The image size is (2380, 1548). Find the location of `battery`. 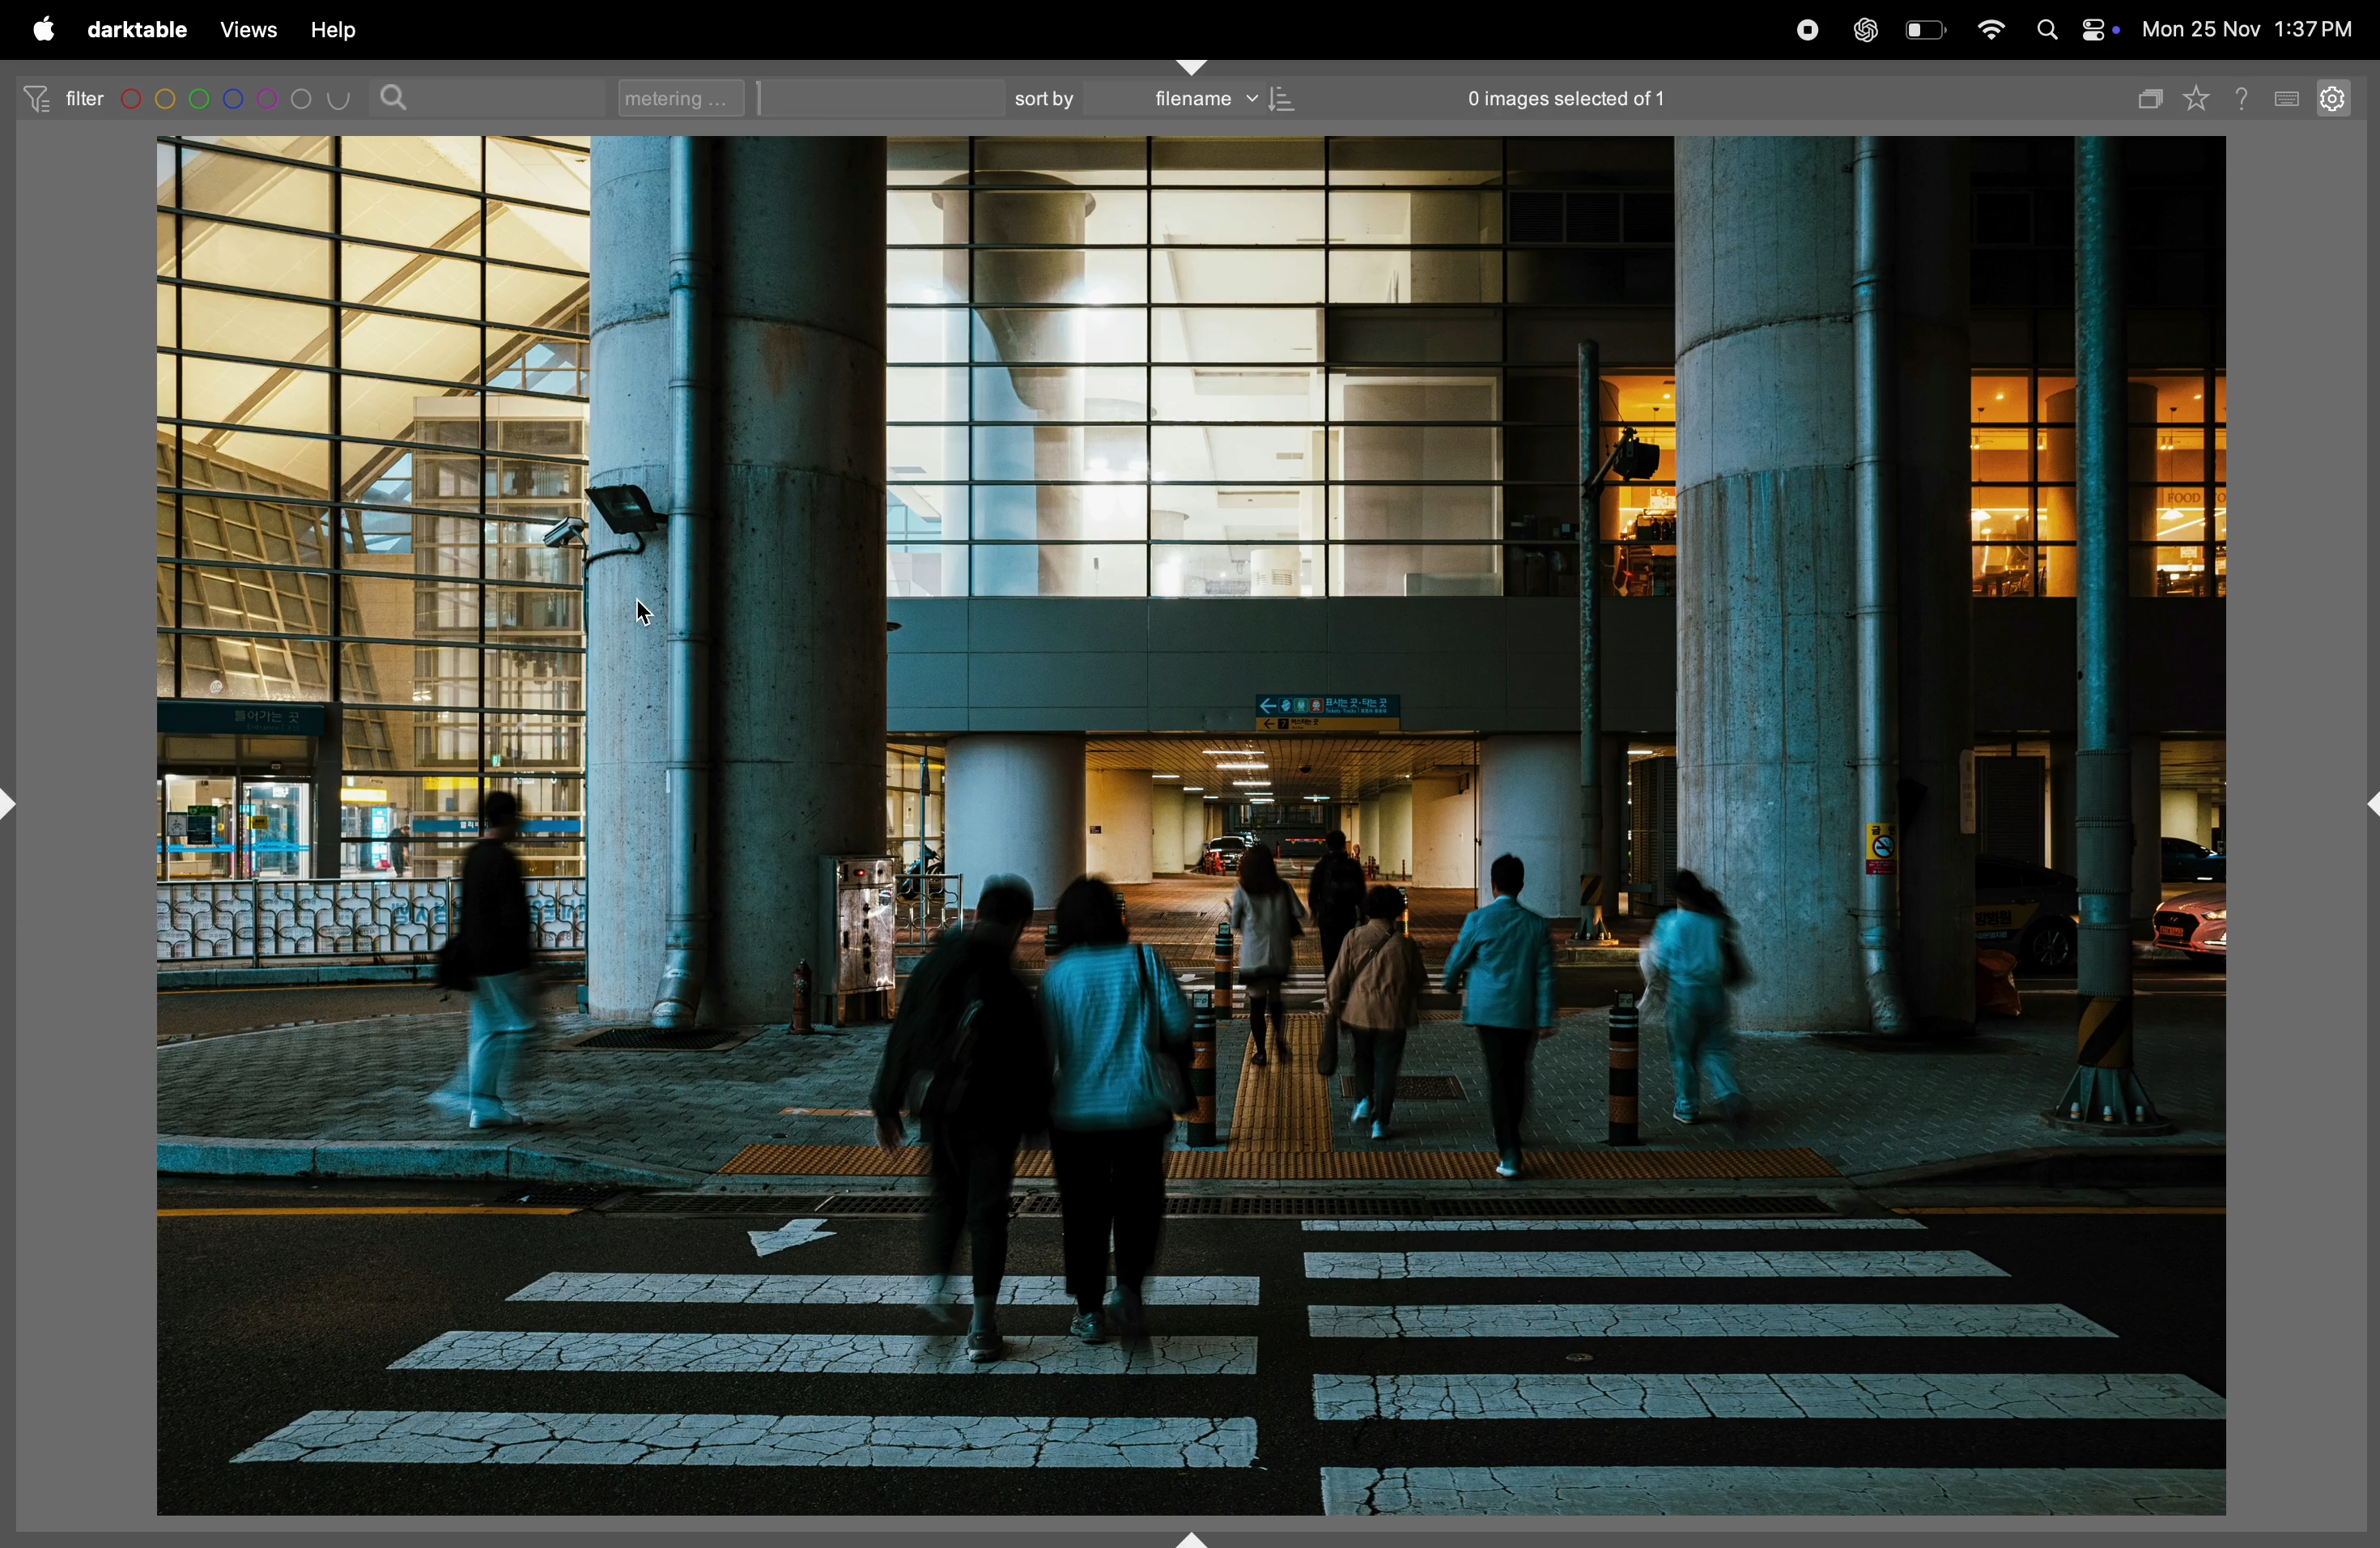

battery is located at coordinates (1928, 28).